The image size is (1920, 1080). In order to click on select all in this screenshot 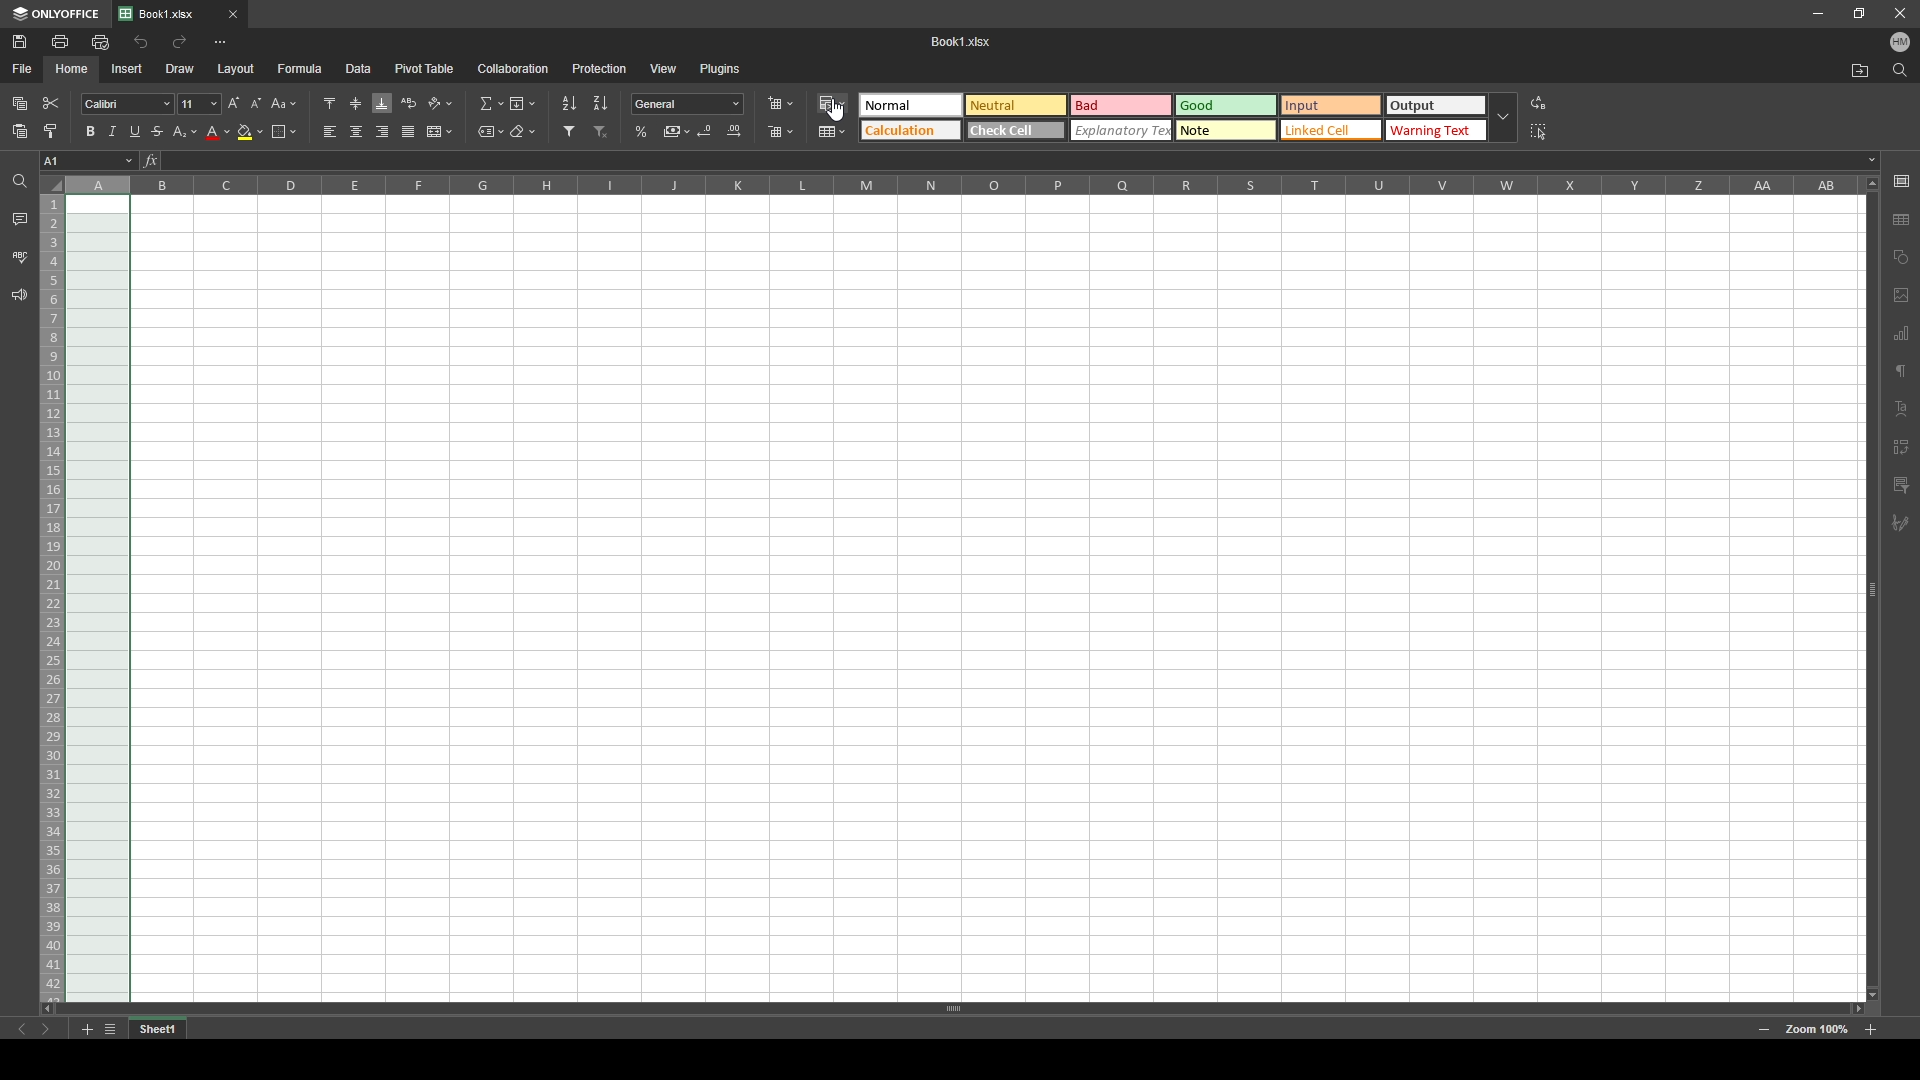, I will do `click(1542, 130)`.